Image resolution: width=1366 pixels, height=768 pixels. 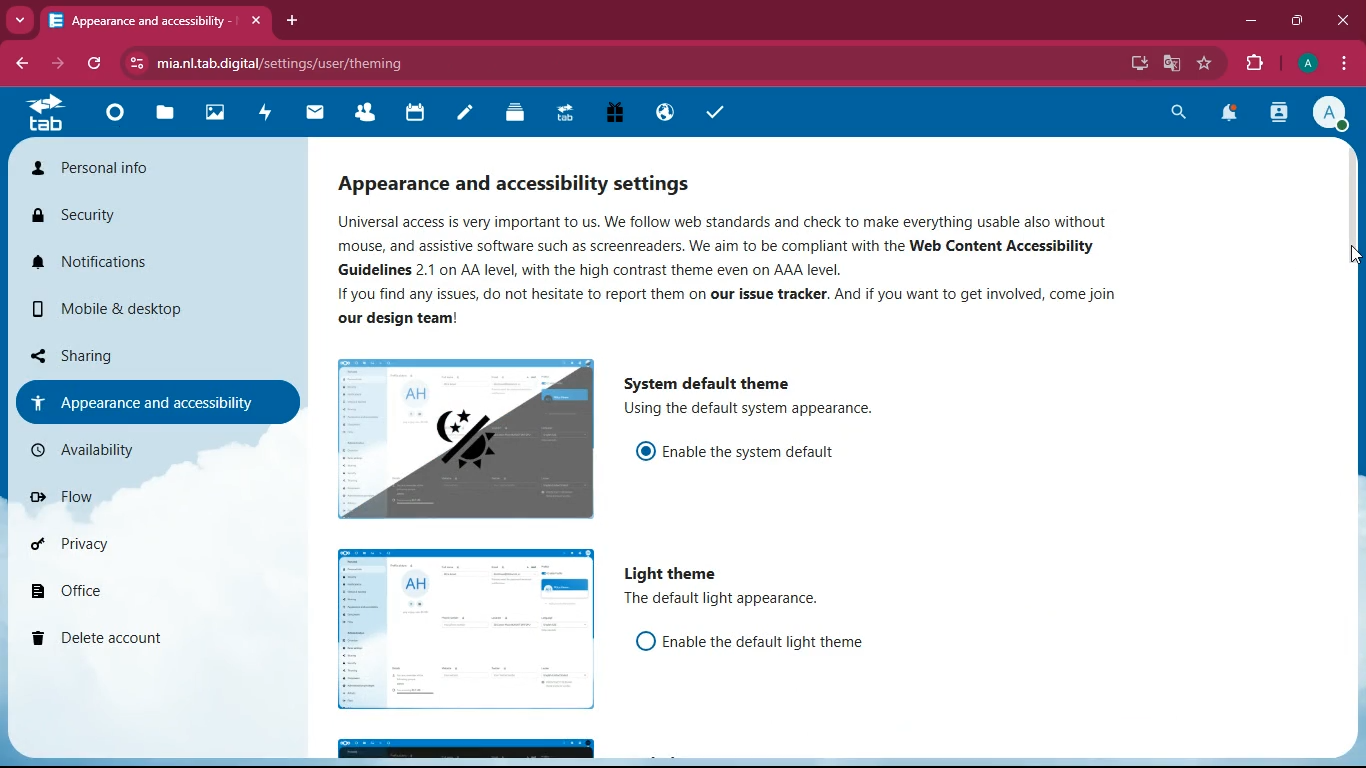 What do you see at coordinates (771, 641) in the screenshot?
I see `enable` at bounding box center [771, 641].